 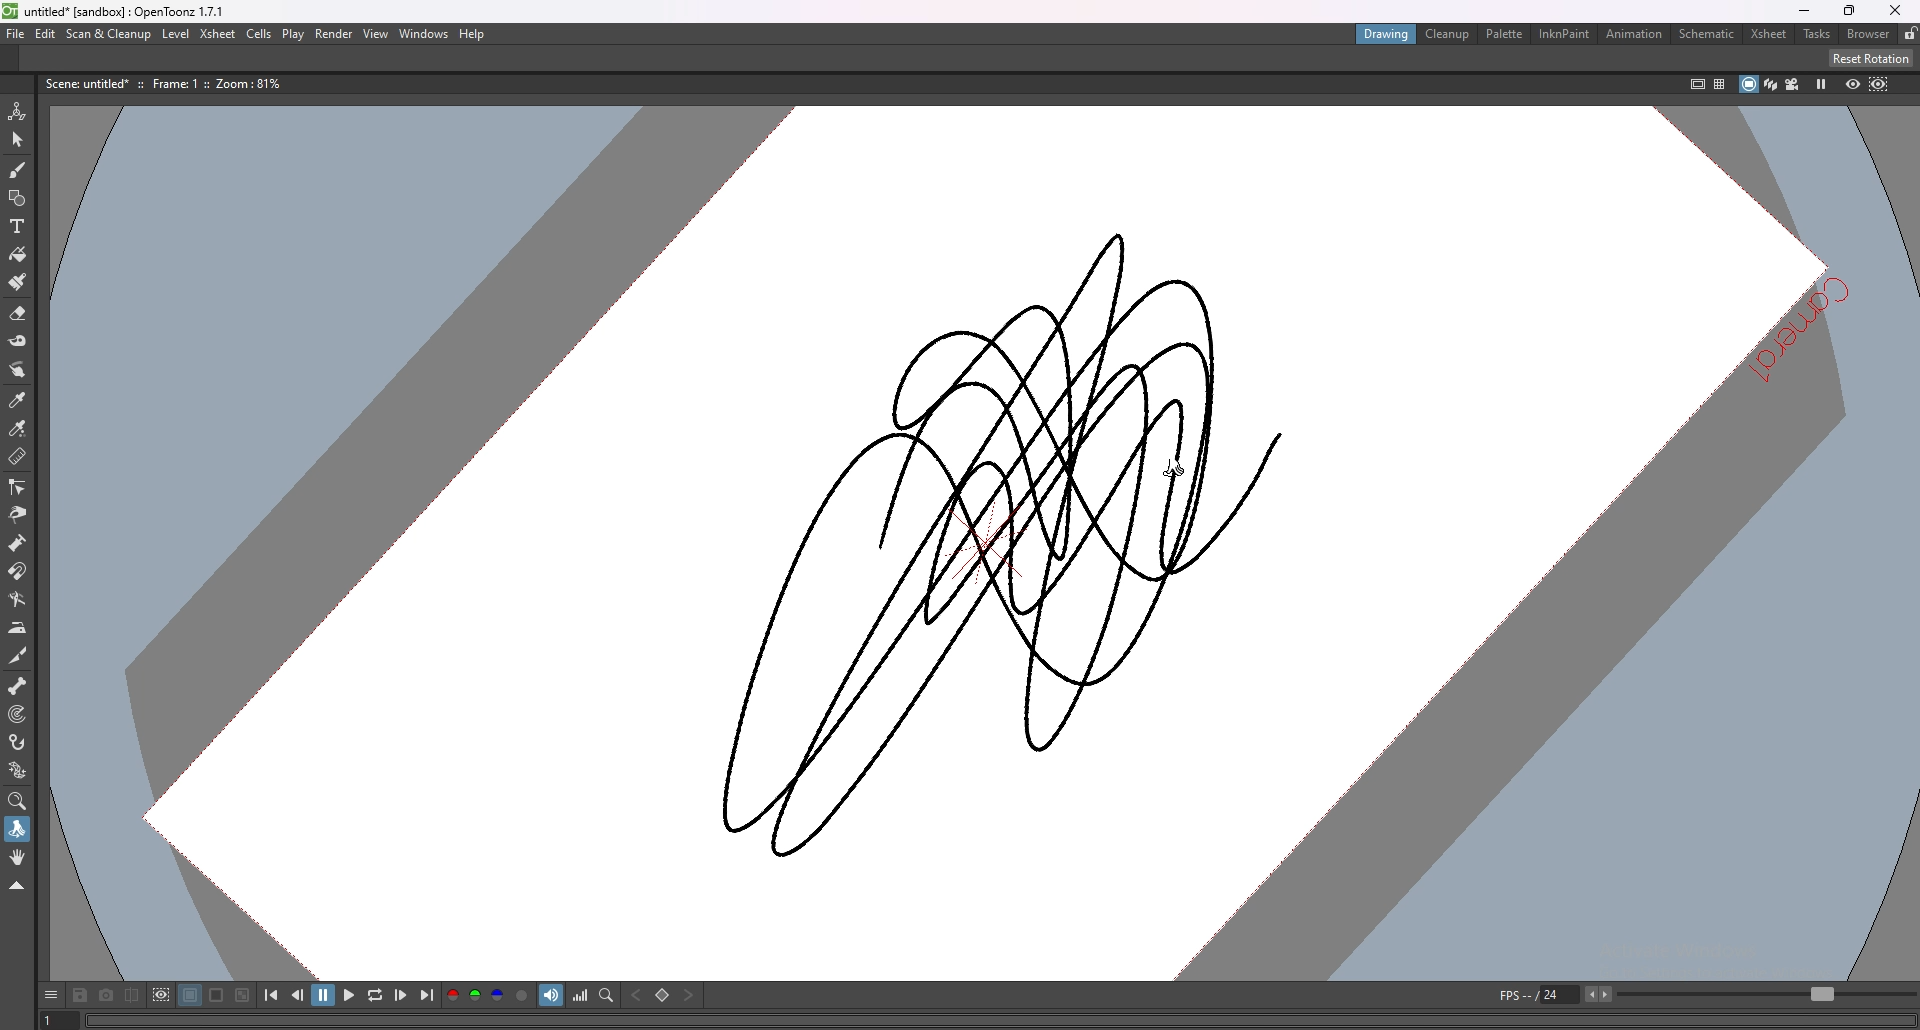 What do you see at coordinates (1821, 84) in the screenshot?
I see `freeze` at bounding box center [1821, 84].